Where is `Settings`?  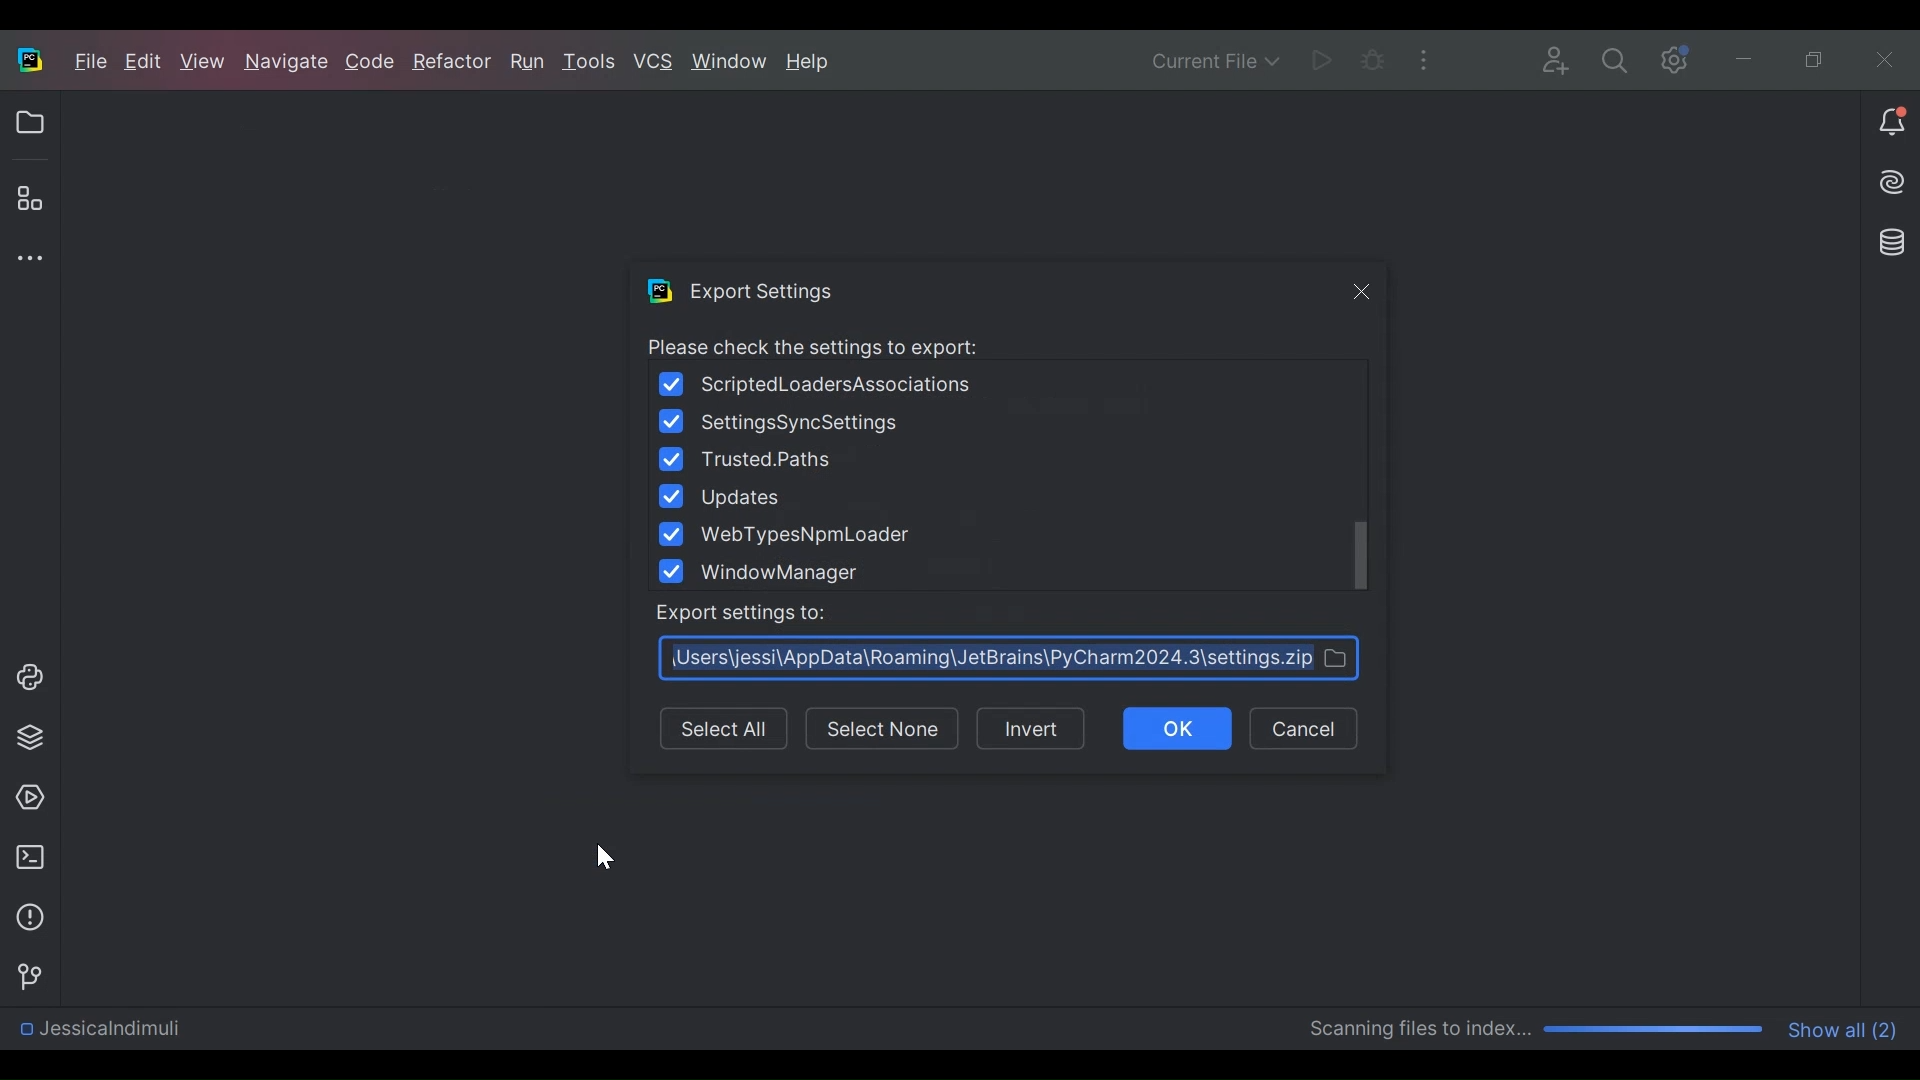 Settings is located at coordinates (1614, 59).